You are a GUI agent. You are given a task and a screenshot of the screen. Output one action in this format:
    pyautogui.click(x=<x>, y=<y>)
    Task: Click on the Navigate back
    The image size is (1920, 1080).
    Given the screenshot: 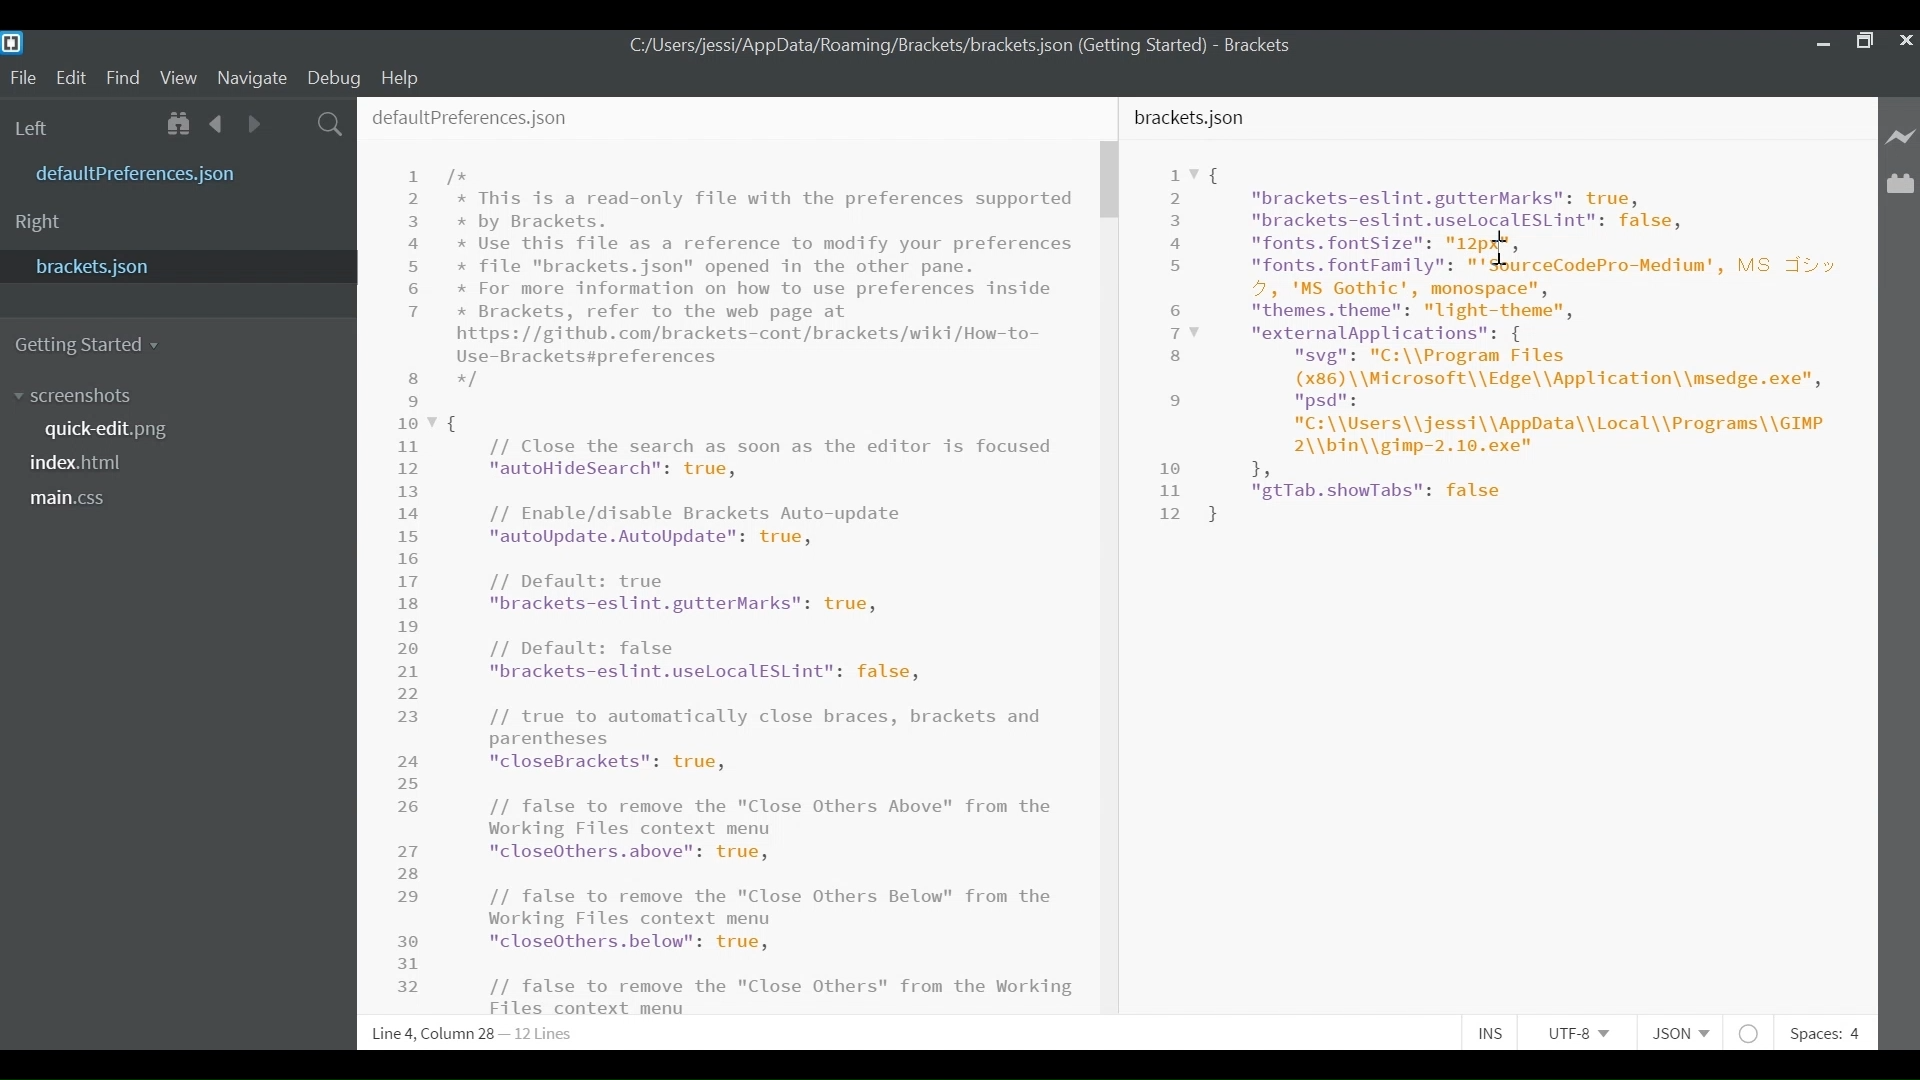 What is the action you would take?
    pyautogui.click(x=217, y=125)
    